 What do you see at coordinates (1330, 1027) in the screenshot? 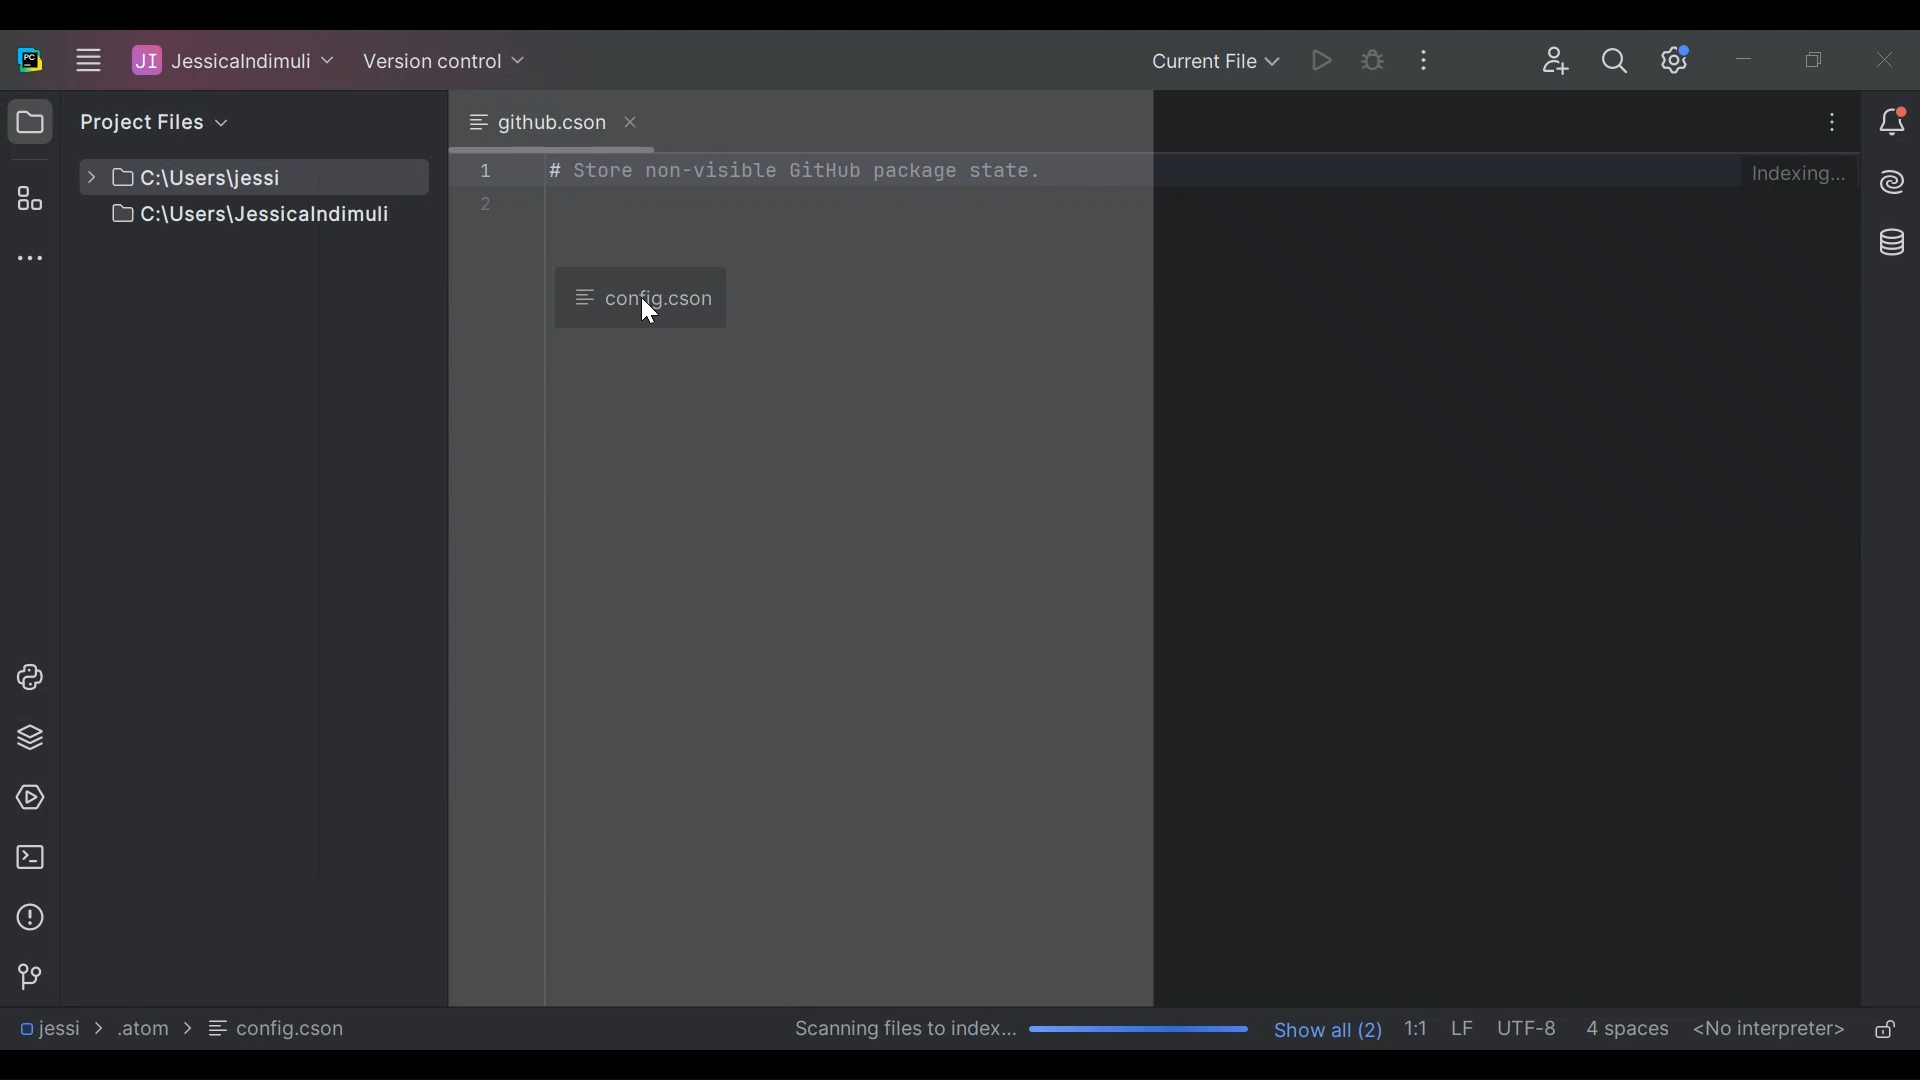
I see `Show Number of Files` at bounding box center [1330, 1027].